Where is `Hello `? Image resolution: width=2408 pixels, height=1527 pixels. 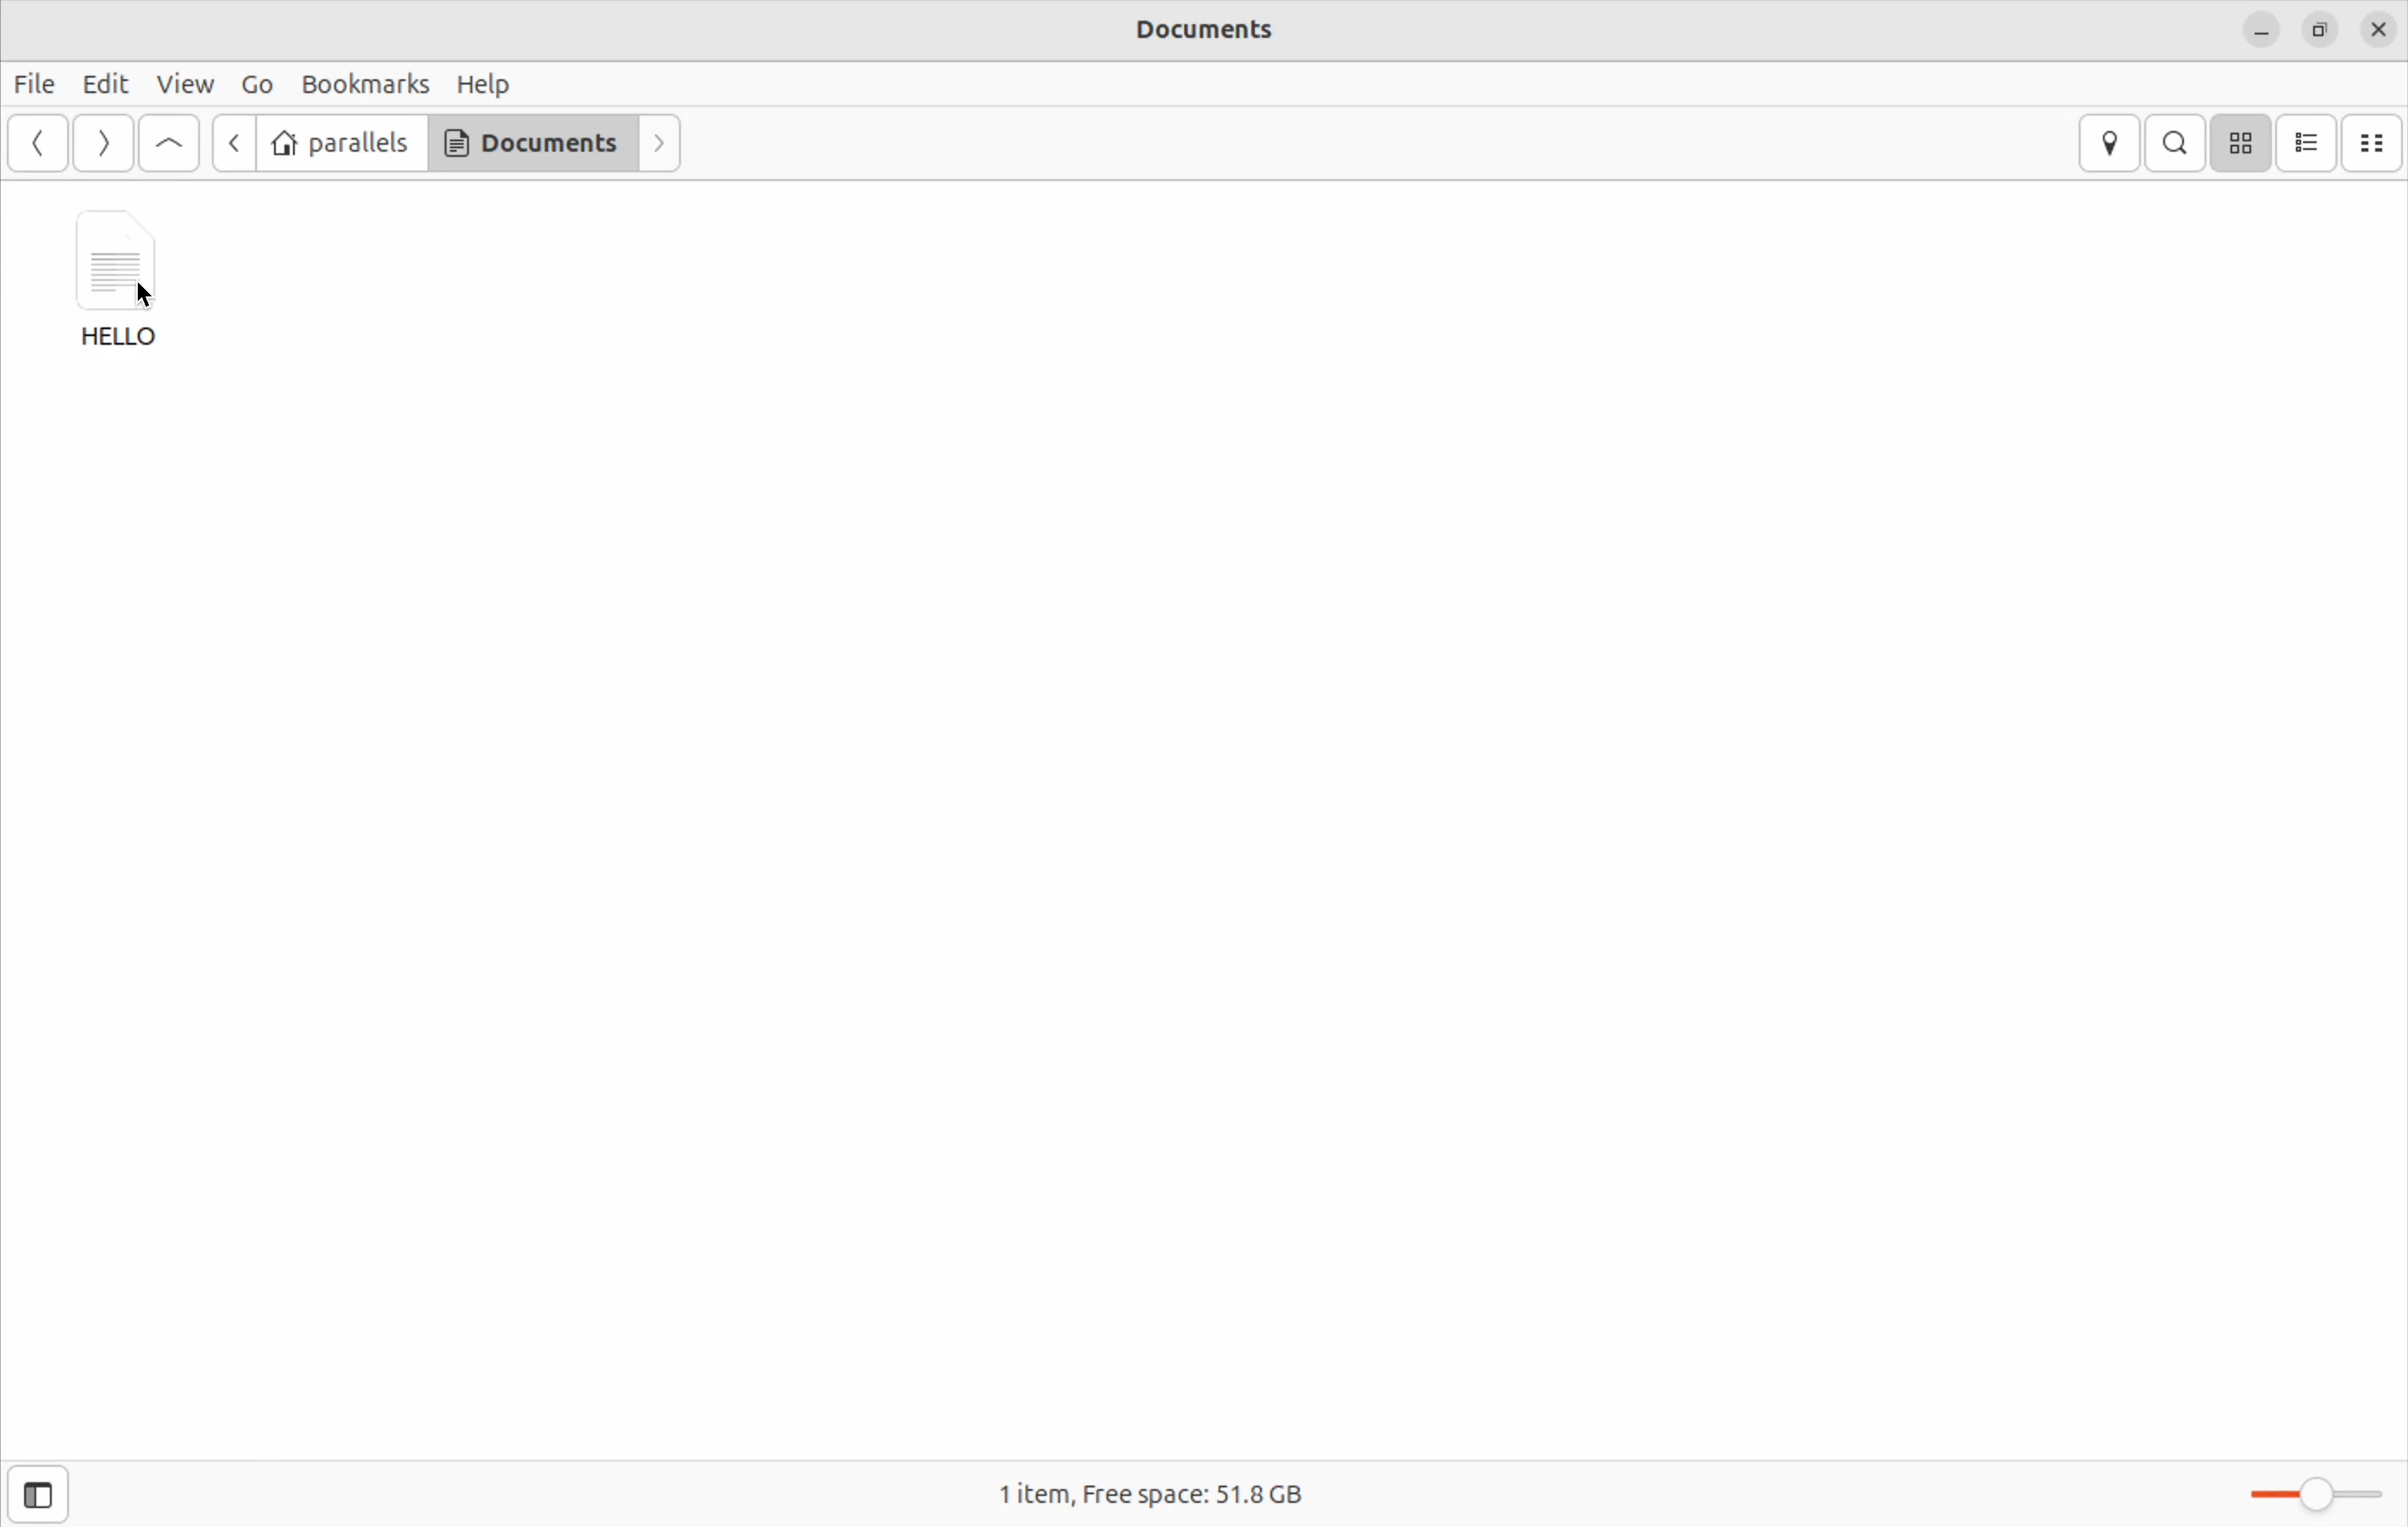 Hello  is located at coordinates (114, 280).